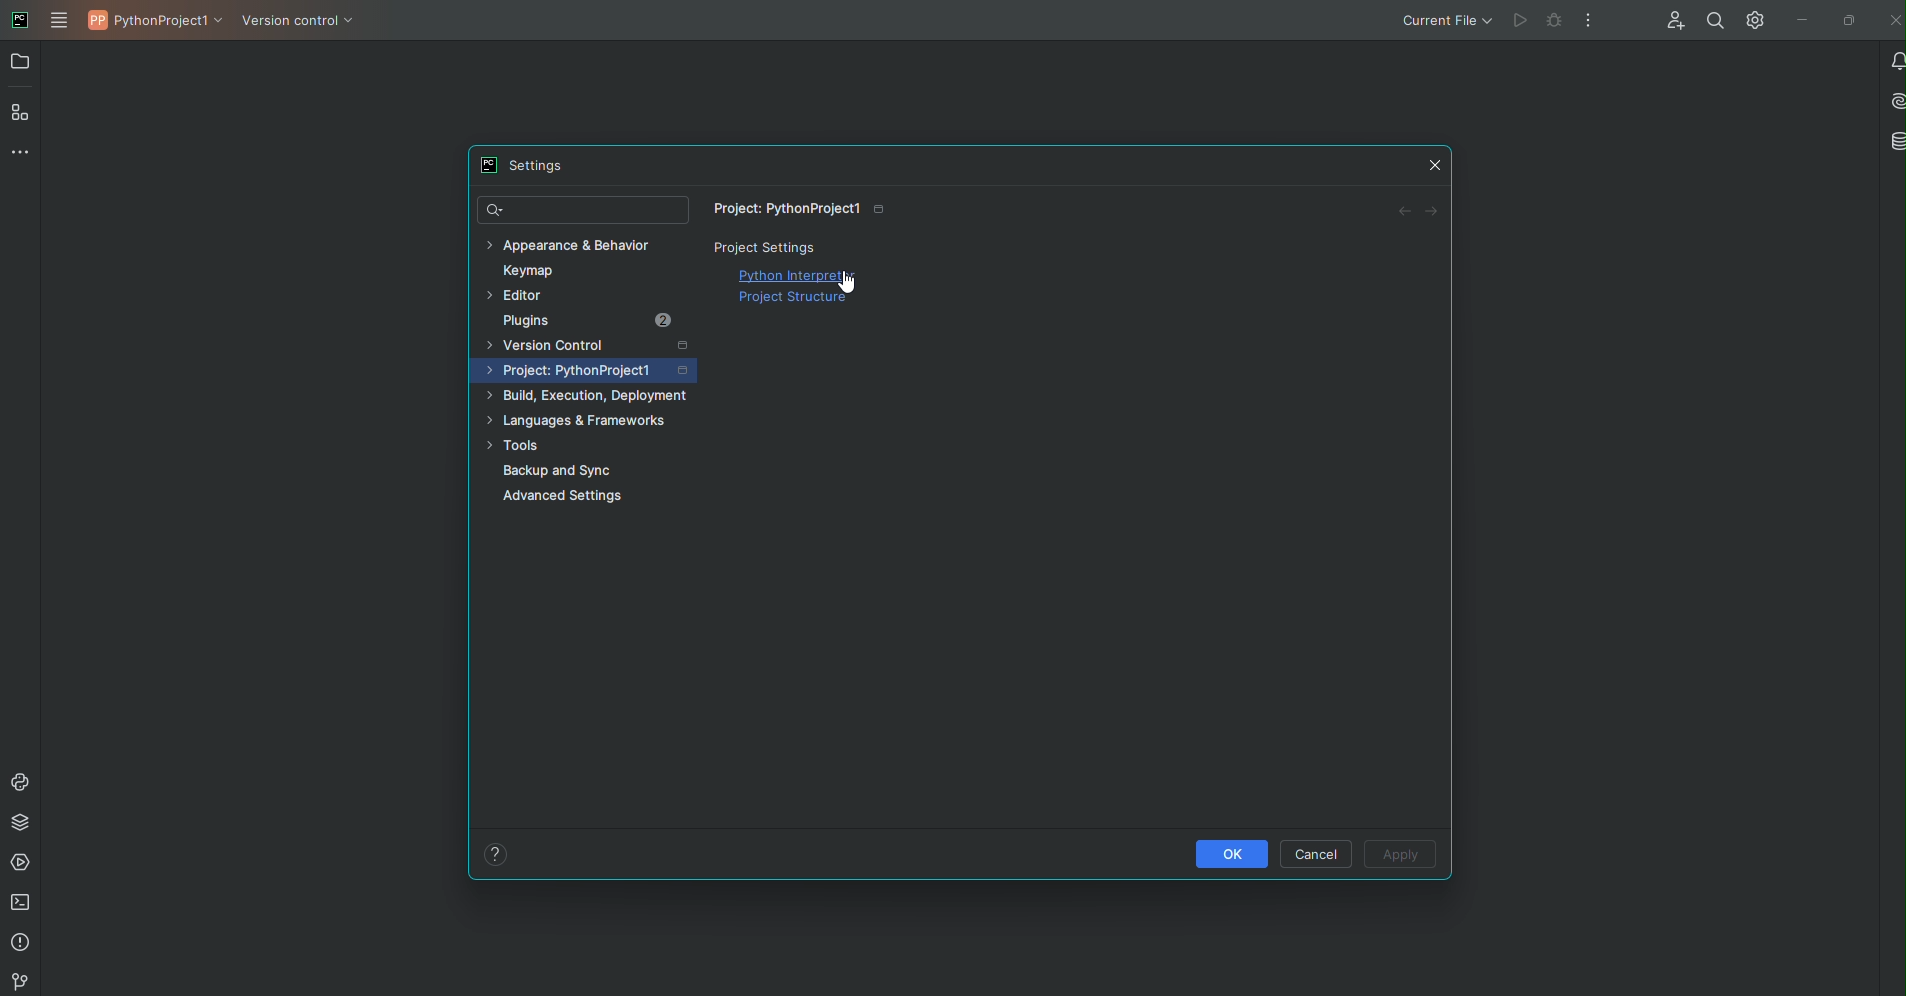 Image resolution: width=1906 pixels, height=996 pixels. What do you see at coordinates (590, 393) in the screenshot?
I see `Build, Execution, Development` at bounding box center [590, 393].